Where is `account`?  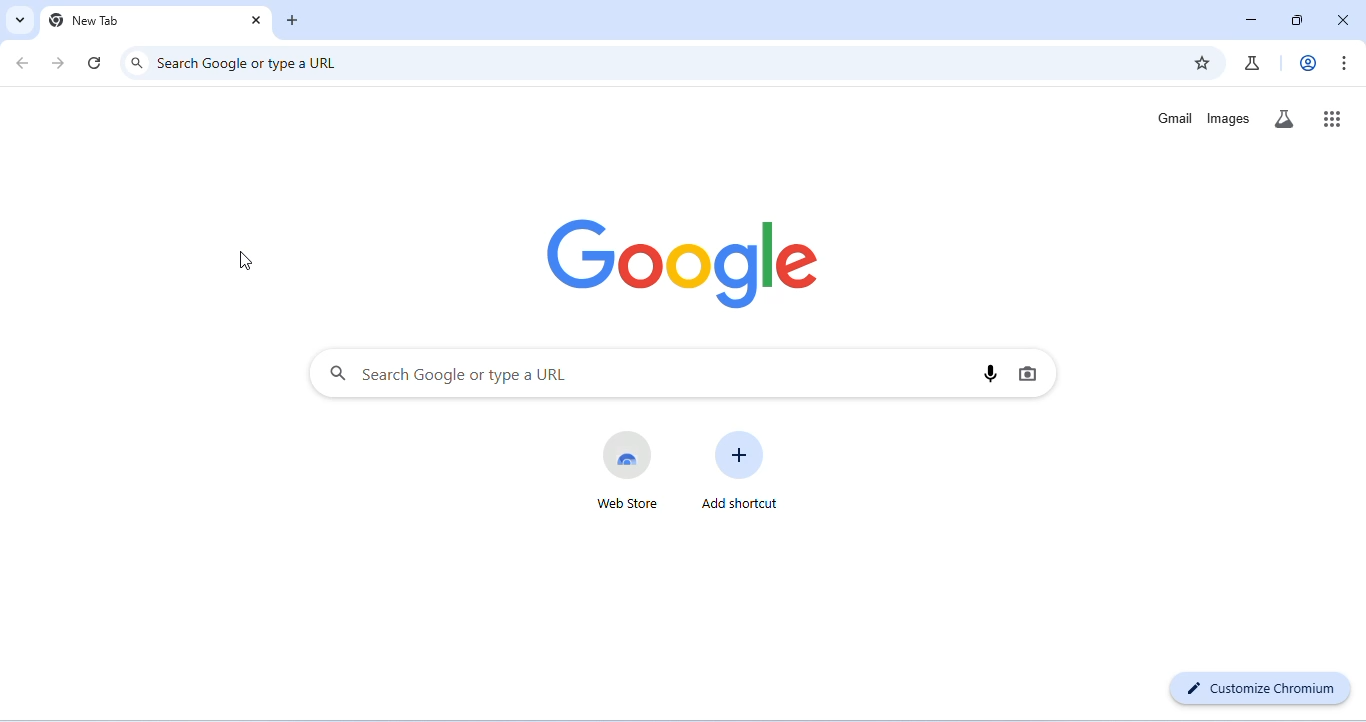
account is located at coordinates (1307, 63).